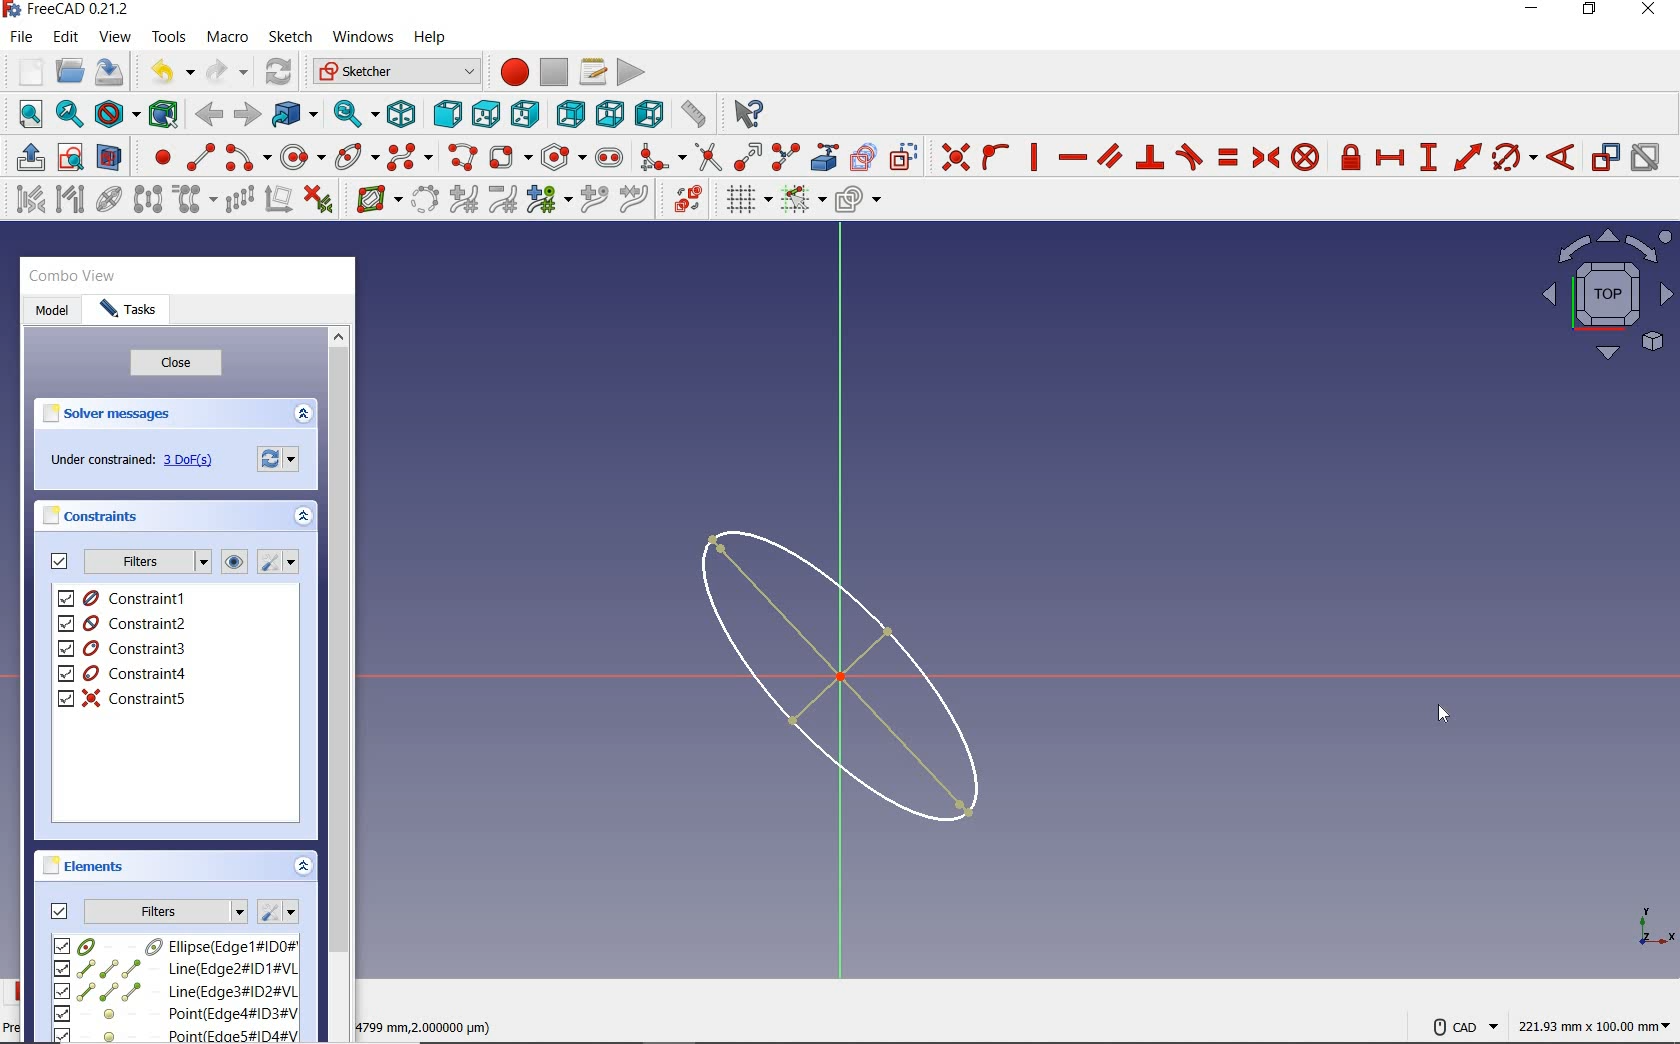 Image resolution: width=1680 pixels, height=1044 pixels. I want to click on undo, so click(167, 72).